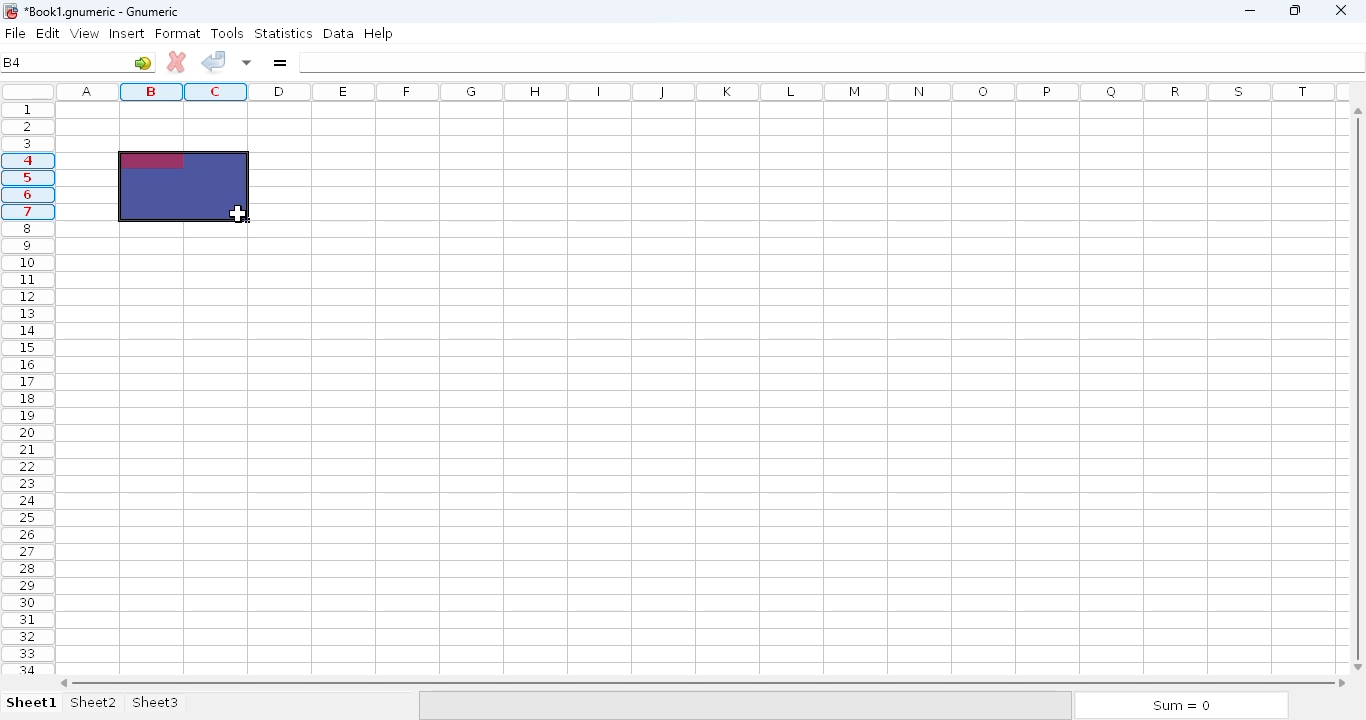  Describe the element at coordinates (283, 33) in the screenshot. I see `statistics` at that location.